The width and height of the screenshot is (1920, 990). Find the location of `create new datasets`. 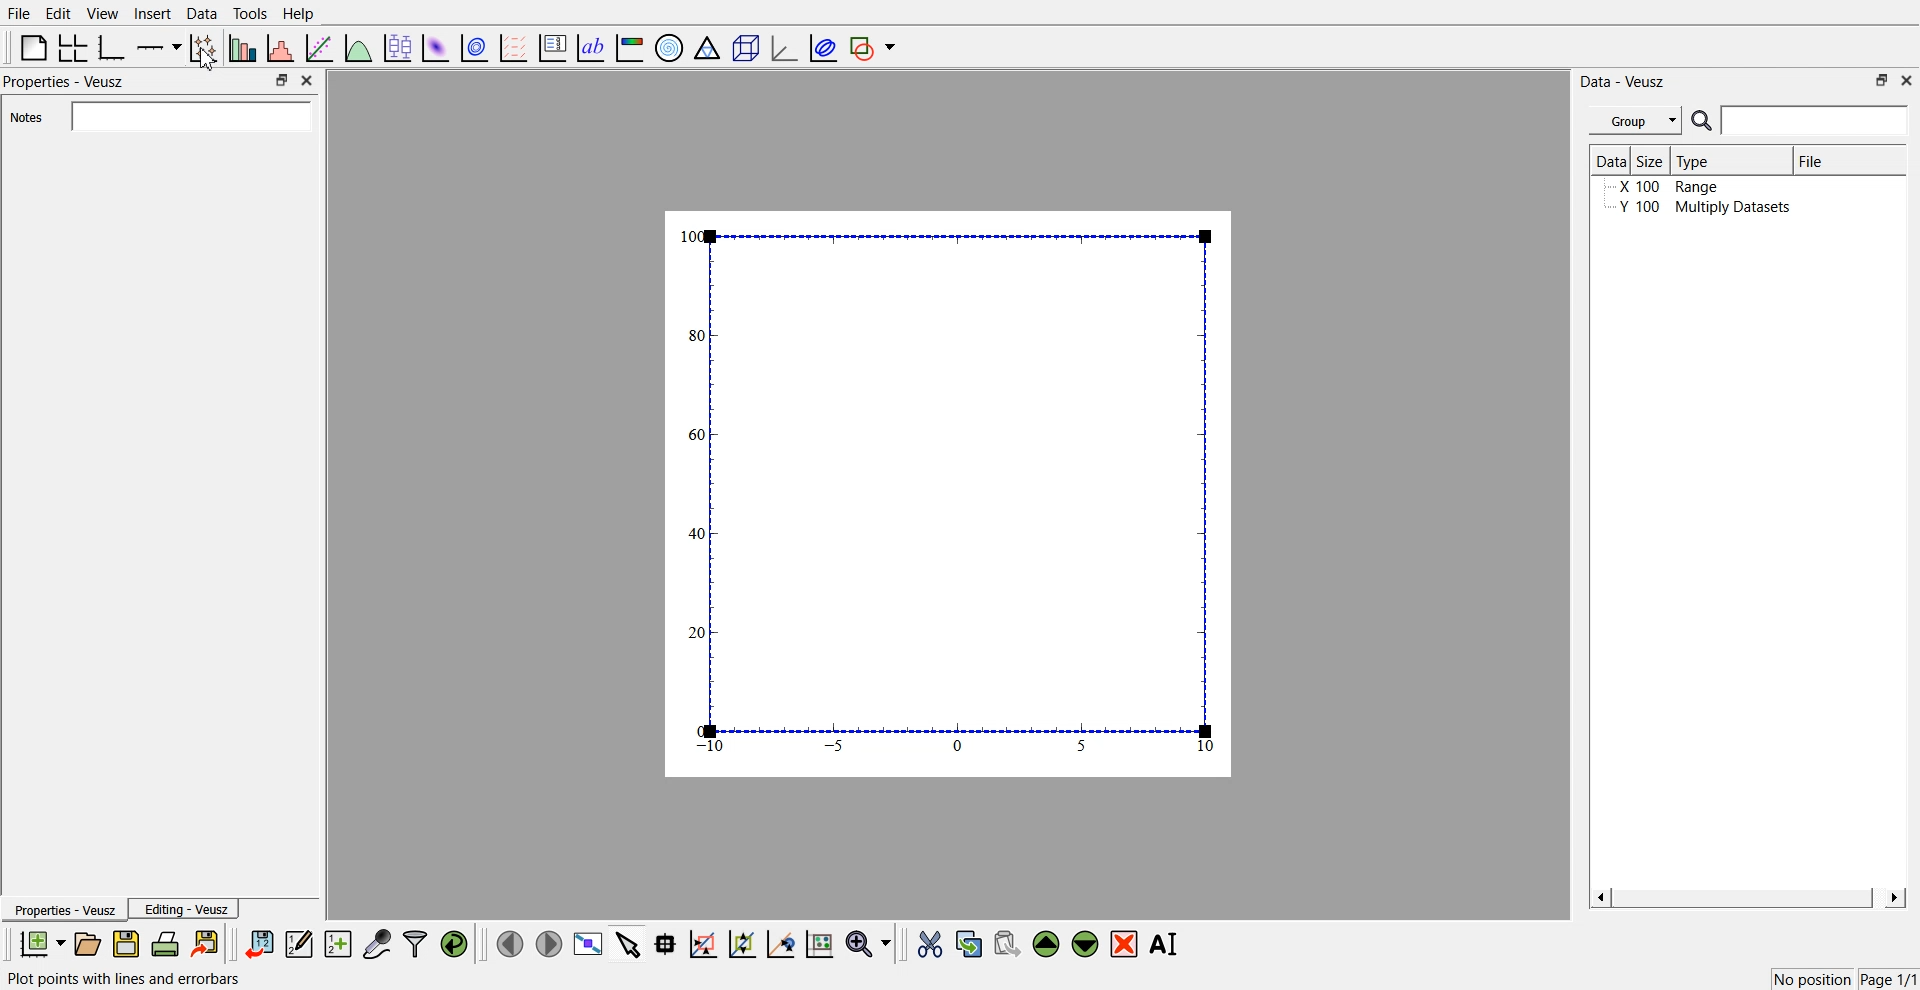

create new datasets is located at coordinates (338, 944).